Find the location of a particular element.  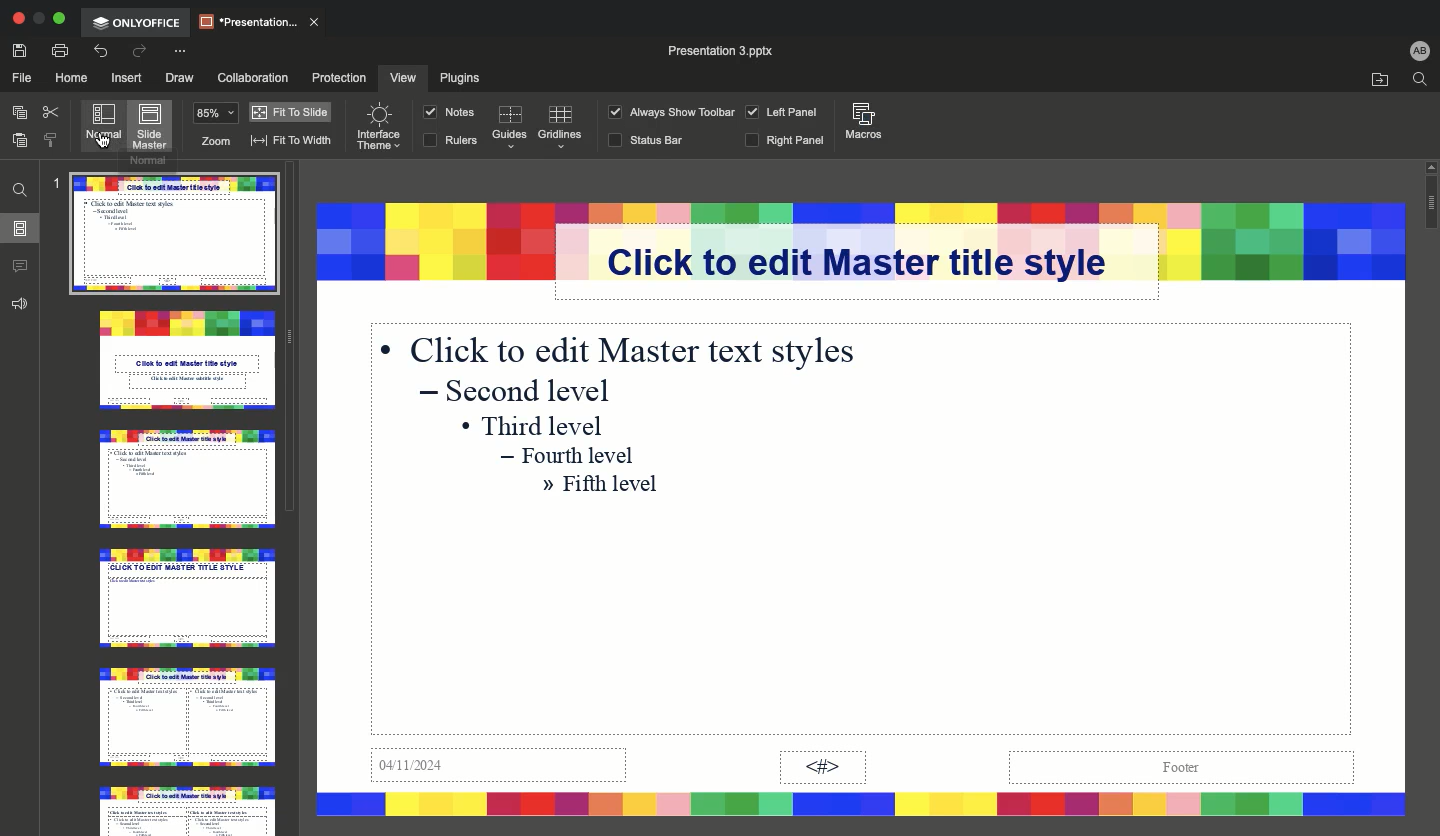

« Third level is located at coordinates (542, 423).